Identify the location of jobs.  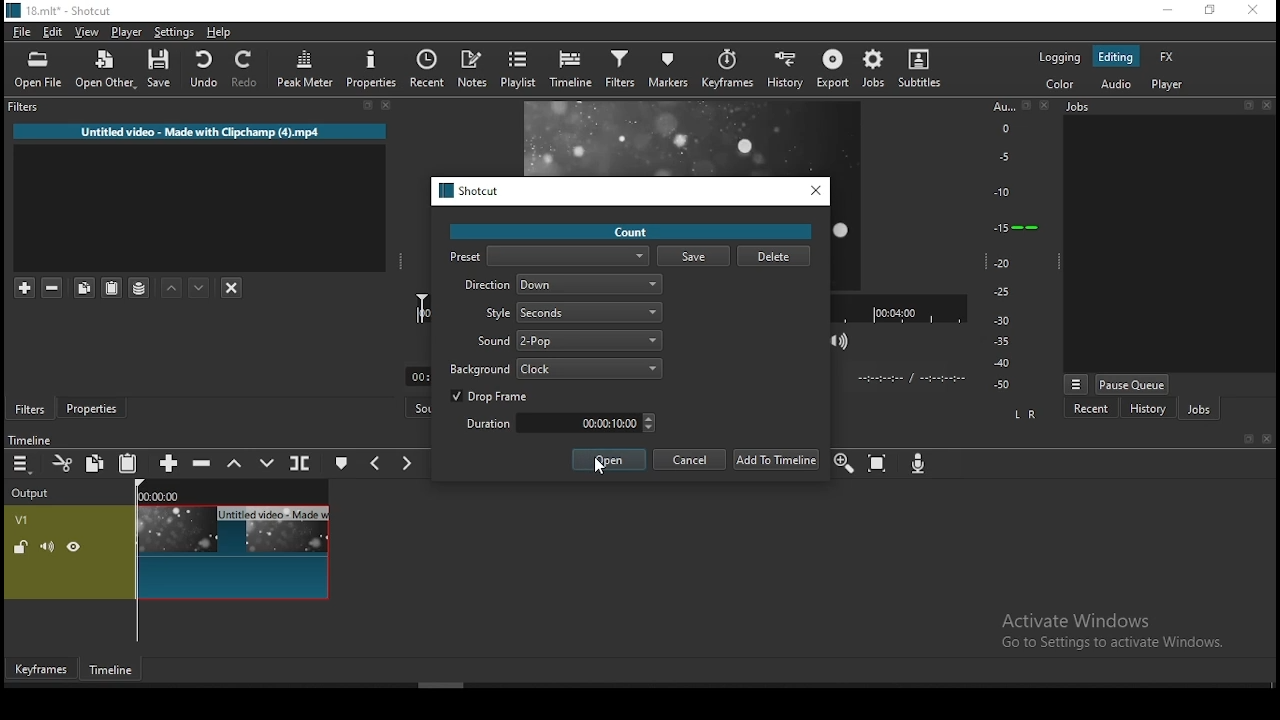
(875, 69).